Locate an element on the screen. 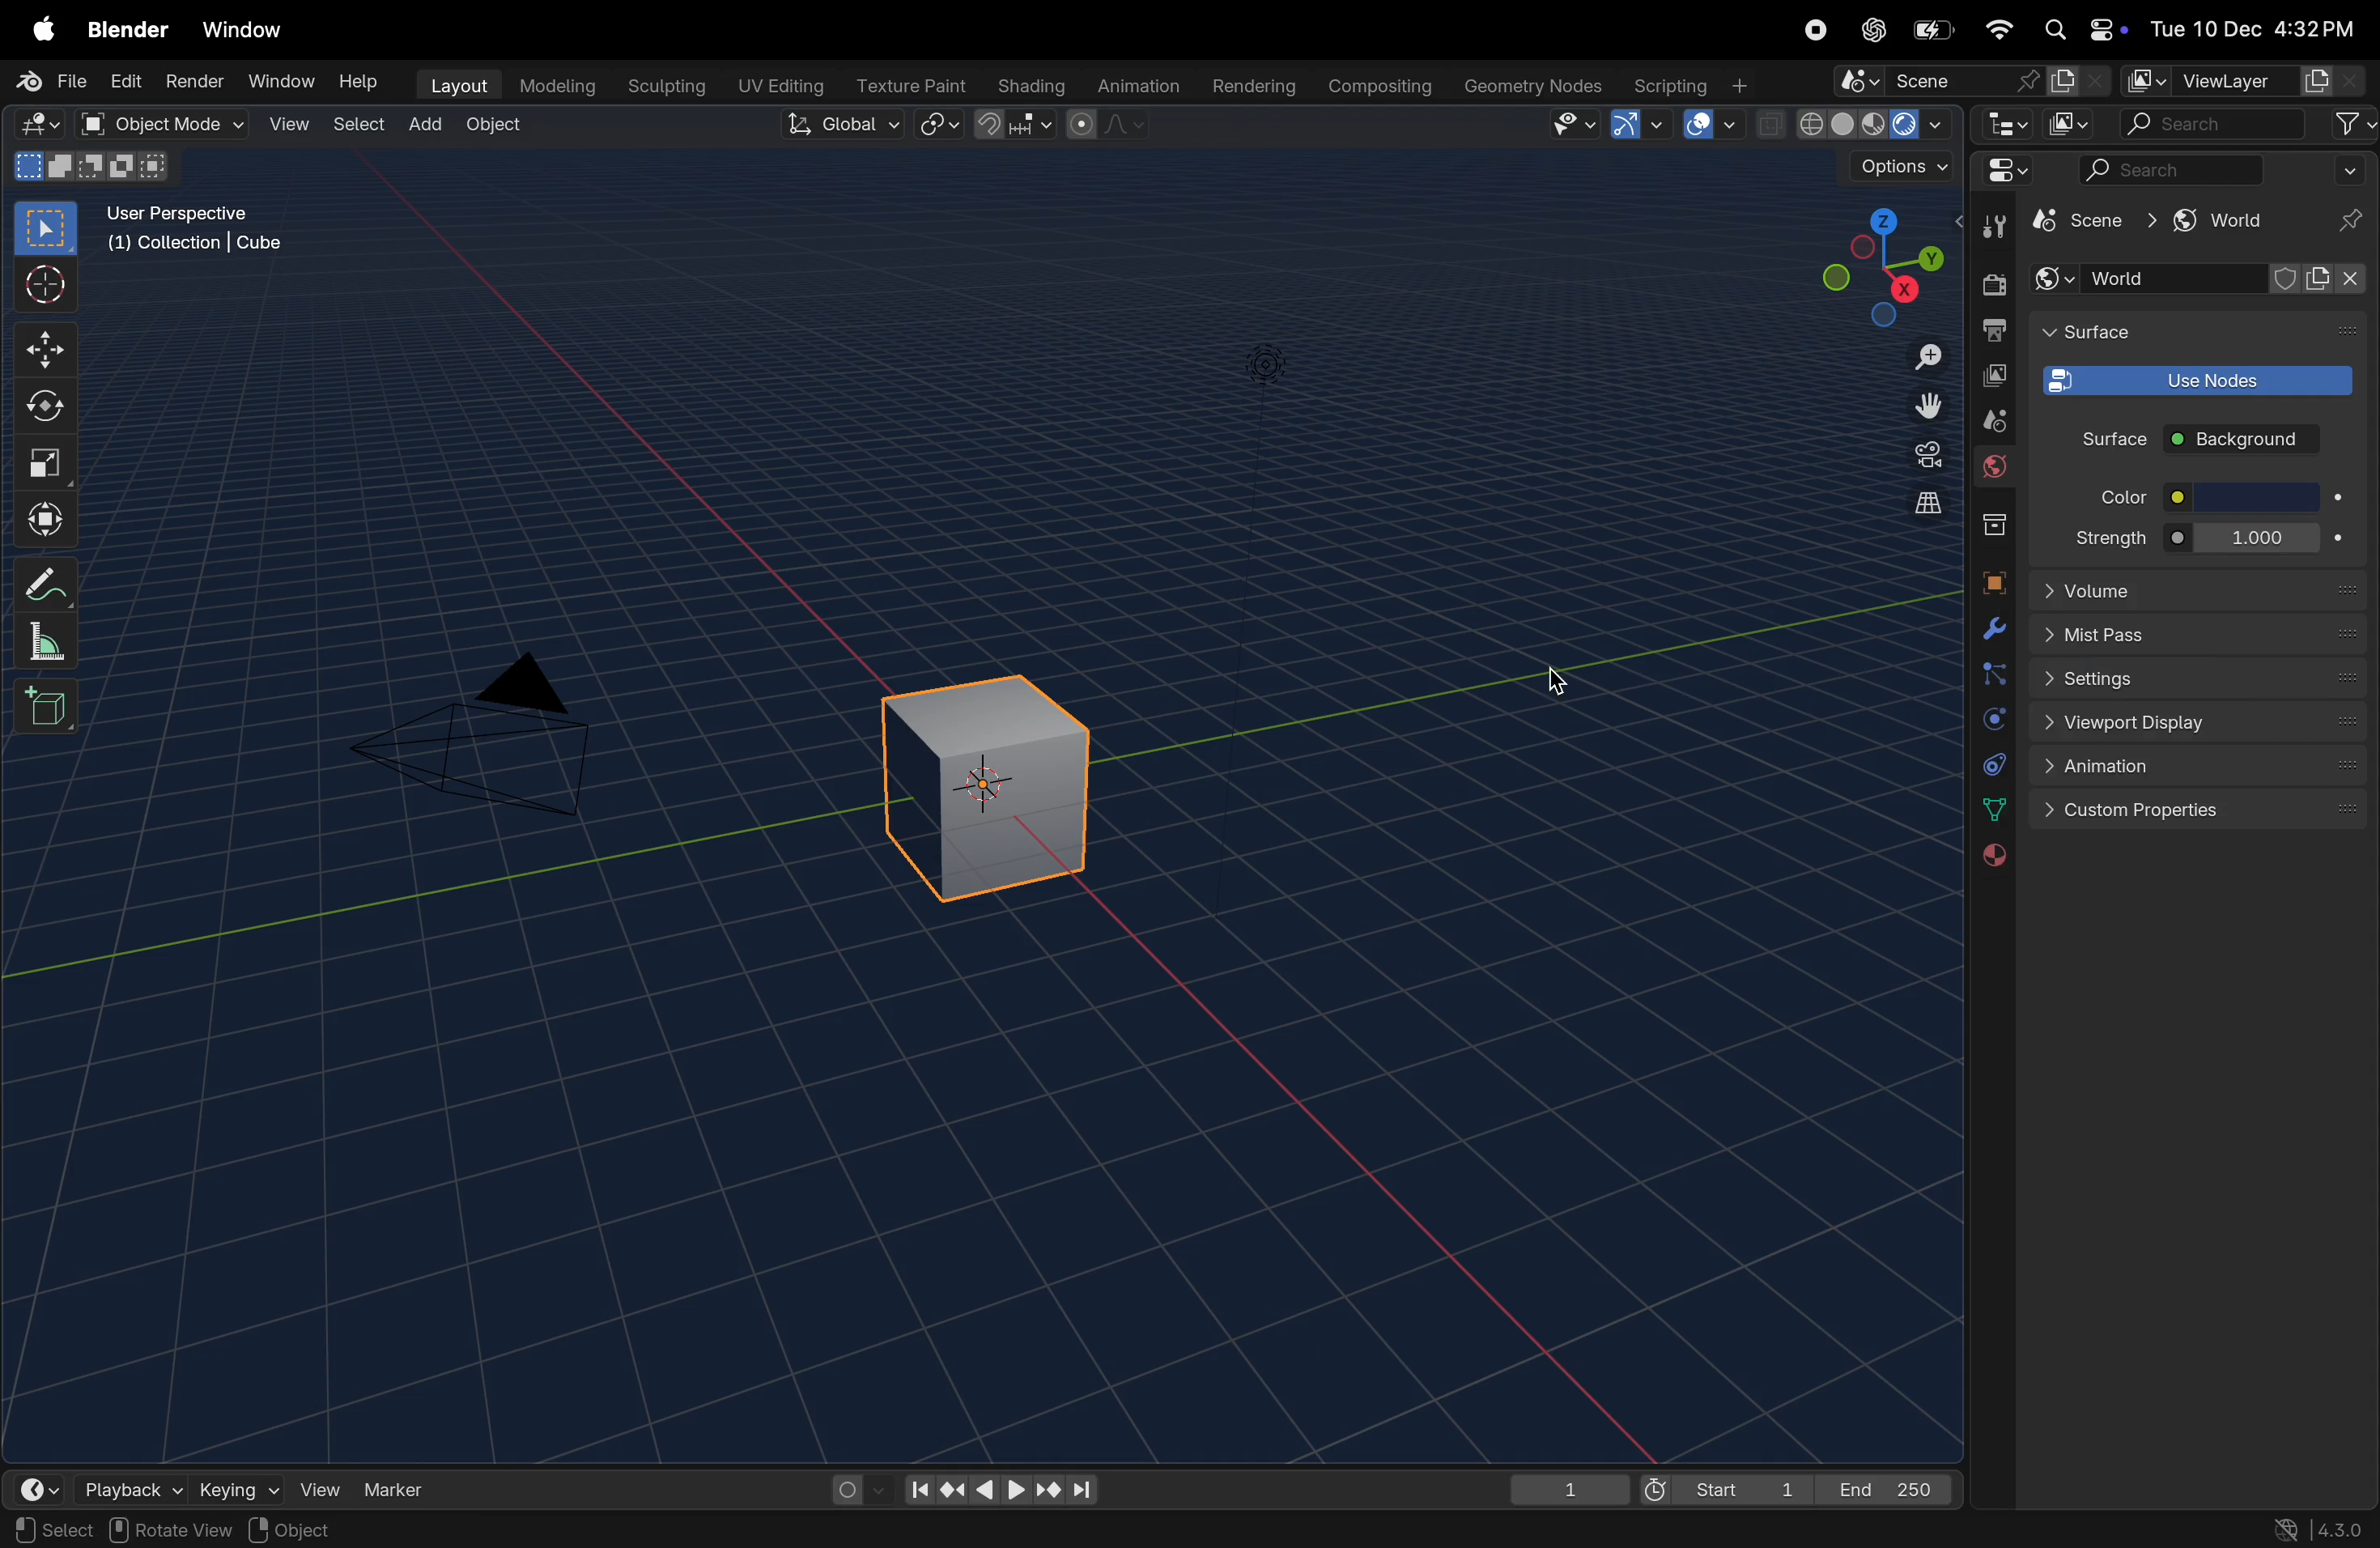 The image size is (2380, 1548). snap is located at coordinates (1016, 126).